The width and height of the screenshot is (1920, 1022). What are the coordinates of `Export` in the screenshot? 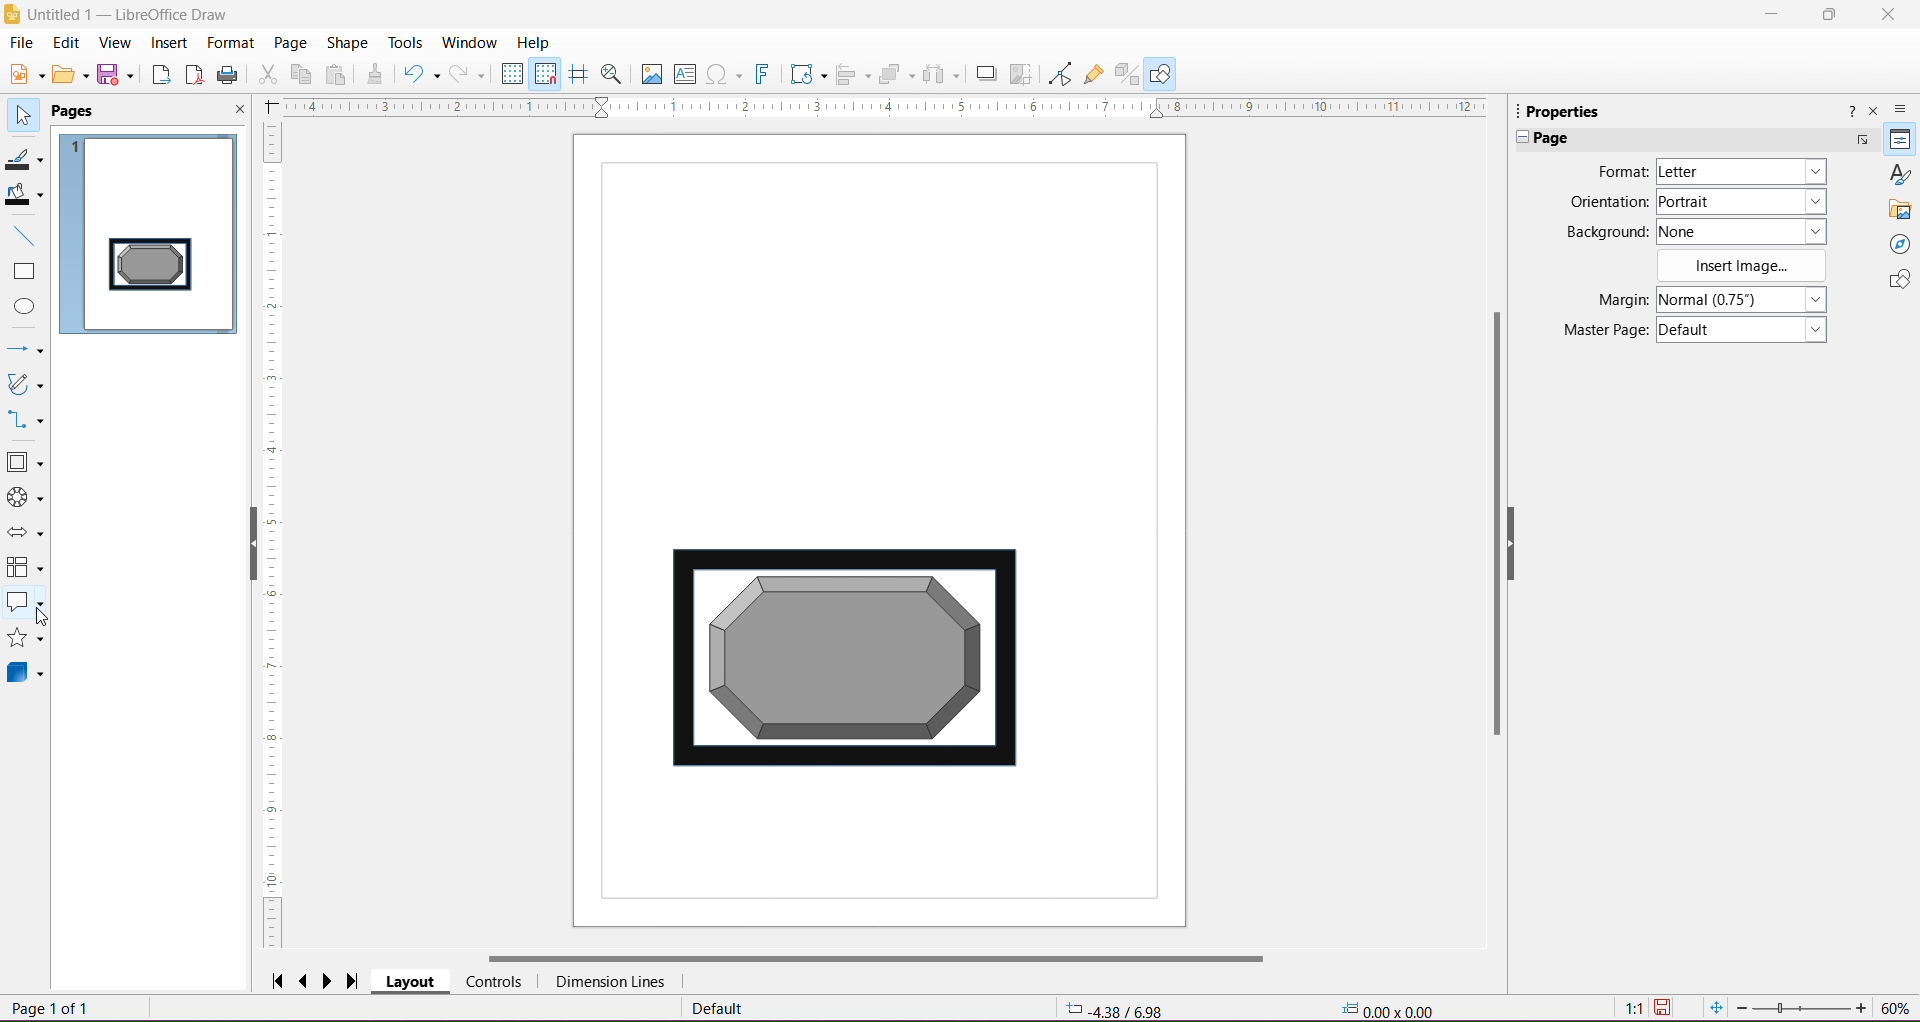 It's located at (159, 74).